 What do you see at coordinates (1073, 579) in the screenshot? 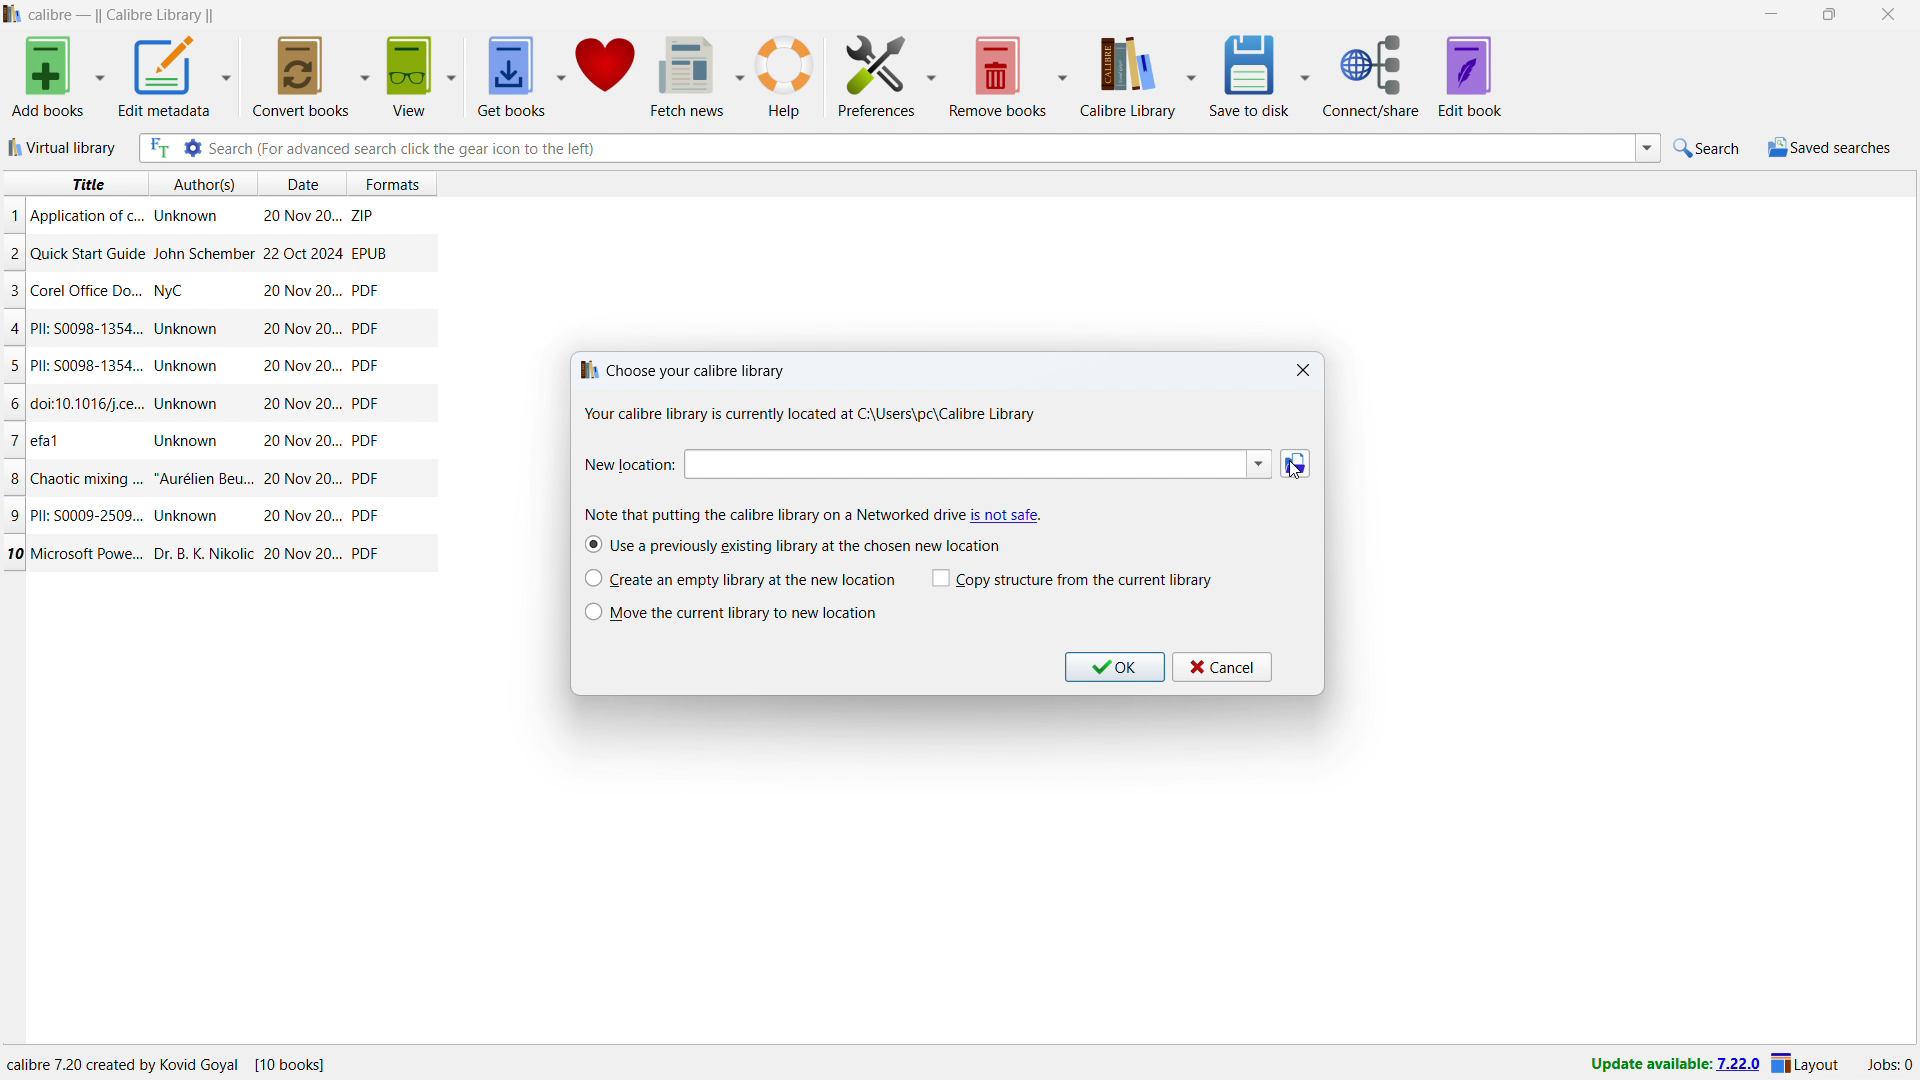
I see `copy structure from the current library` at bounding box center [1073, 579].